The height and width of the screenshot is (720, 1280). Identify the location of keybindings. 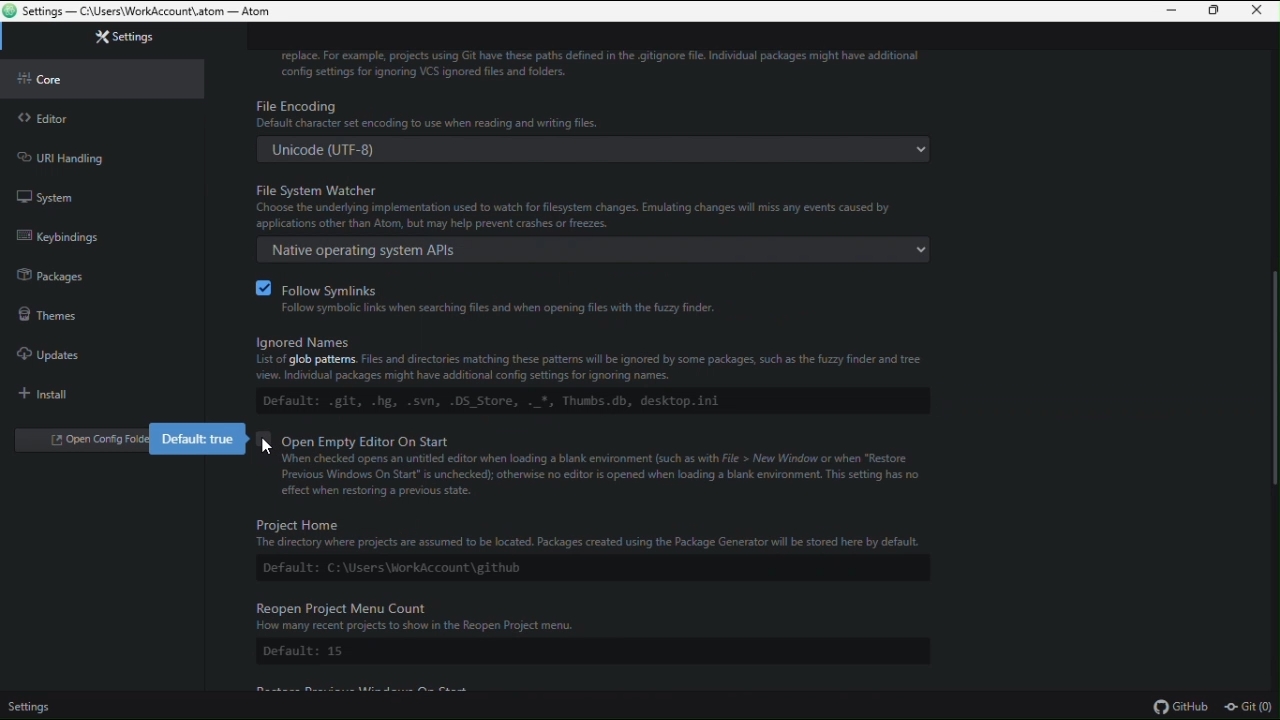
(72, 238).